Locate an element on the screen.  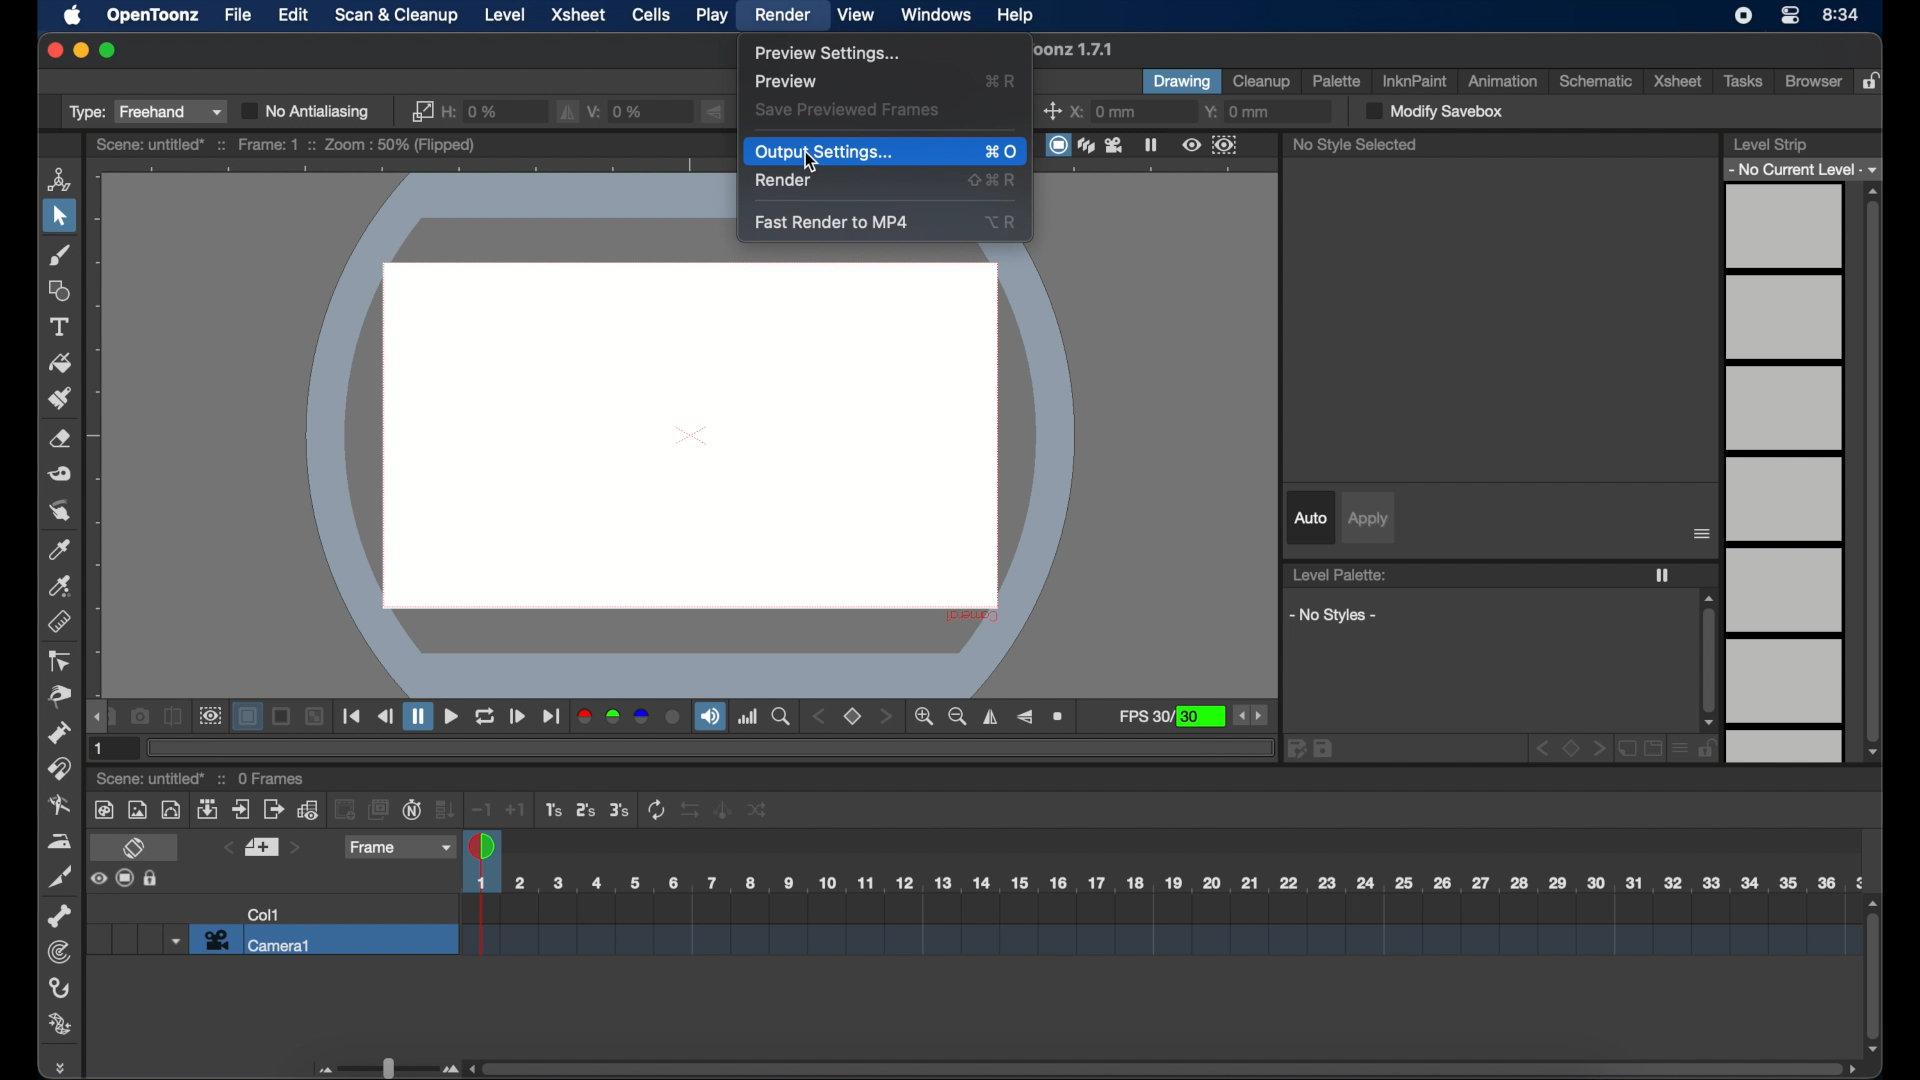
 is located at coordinates (758, 809).